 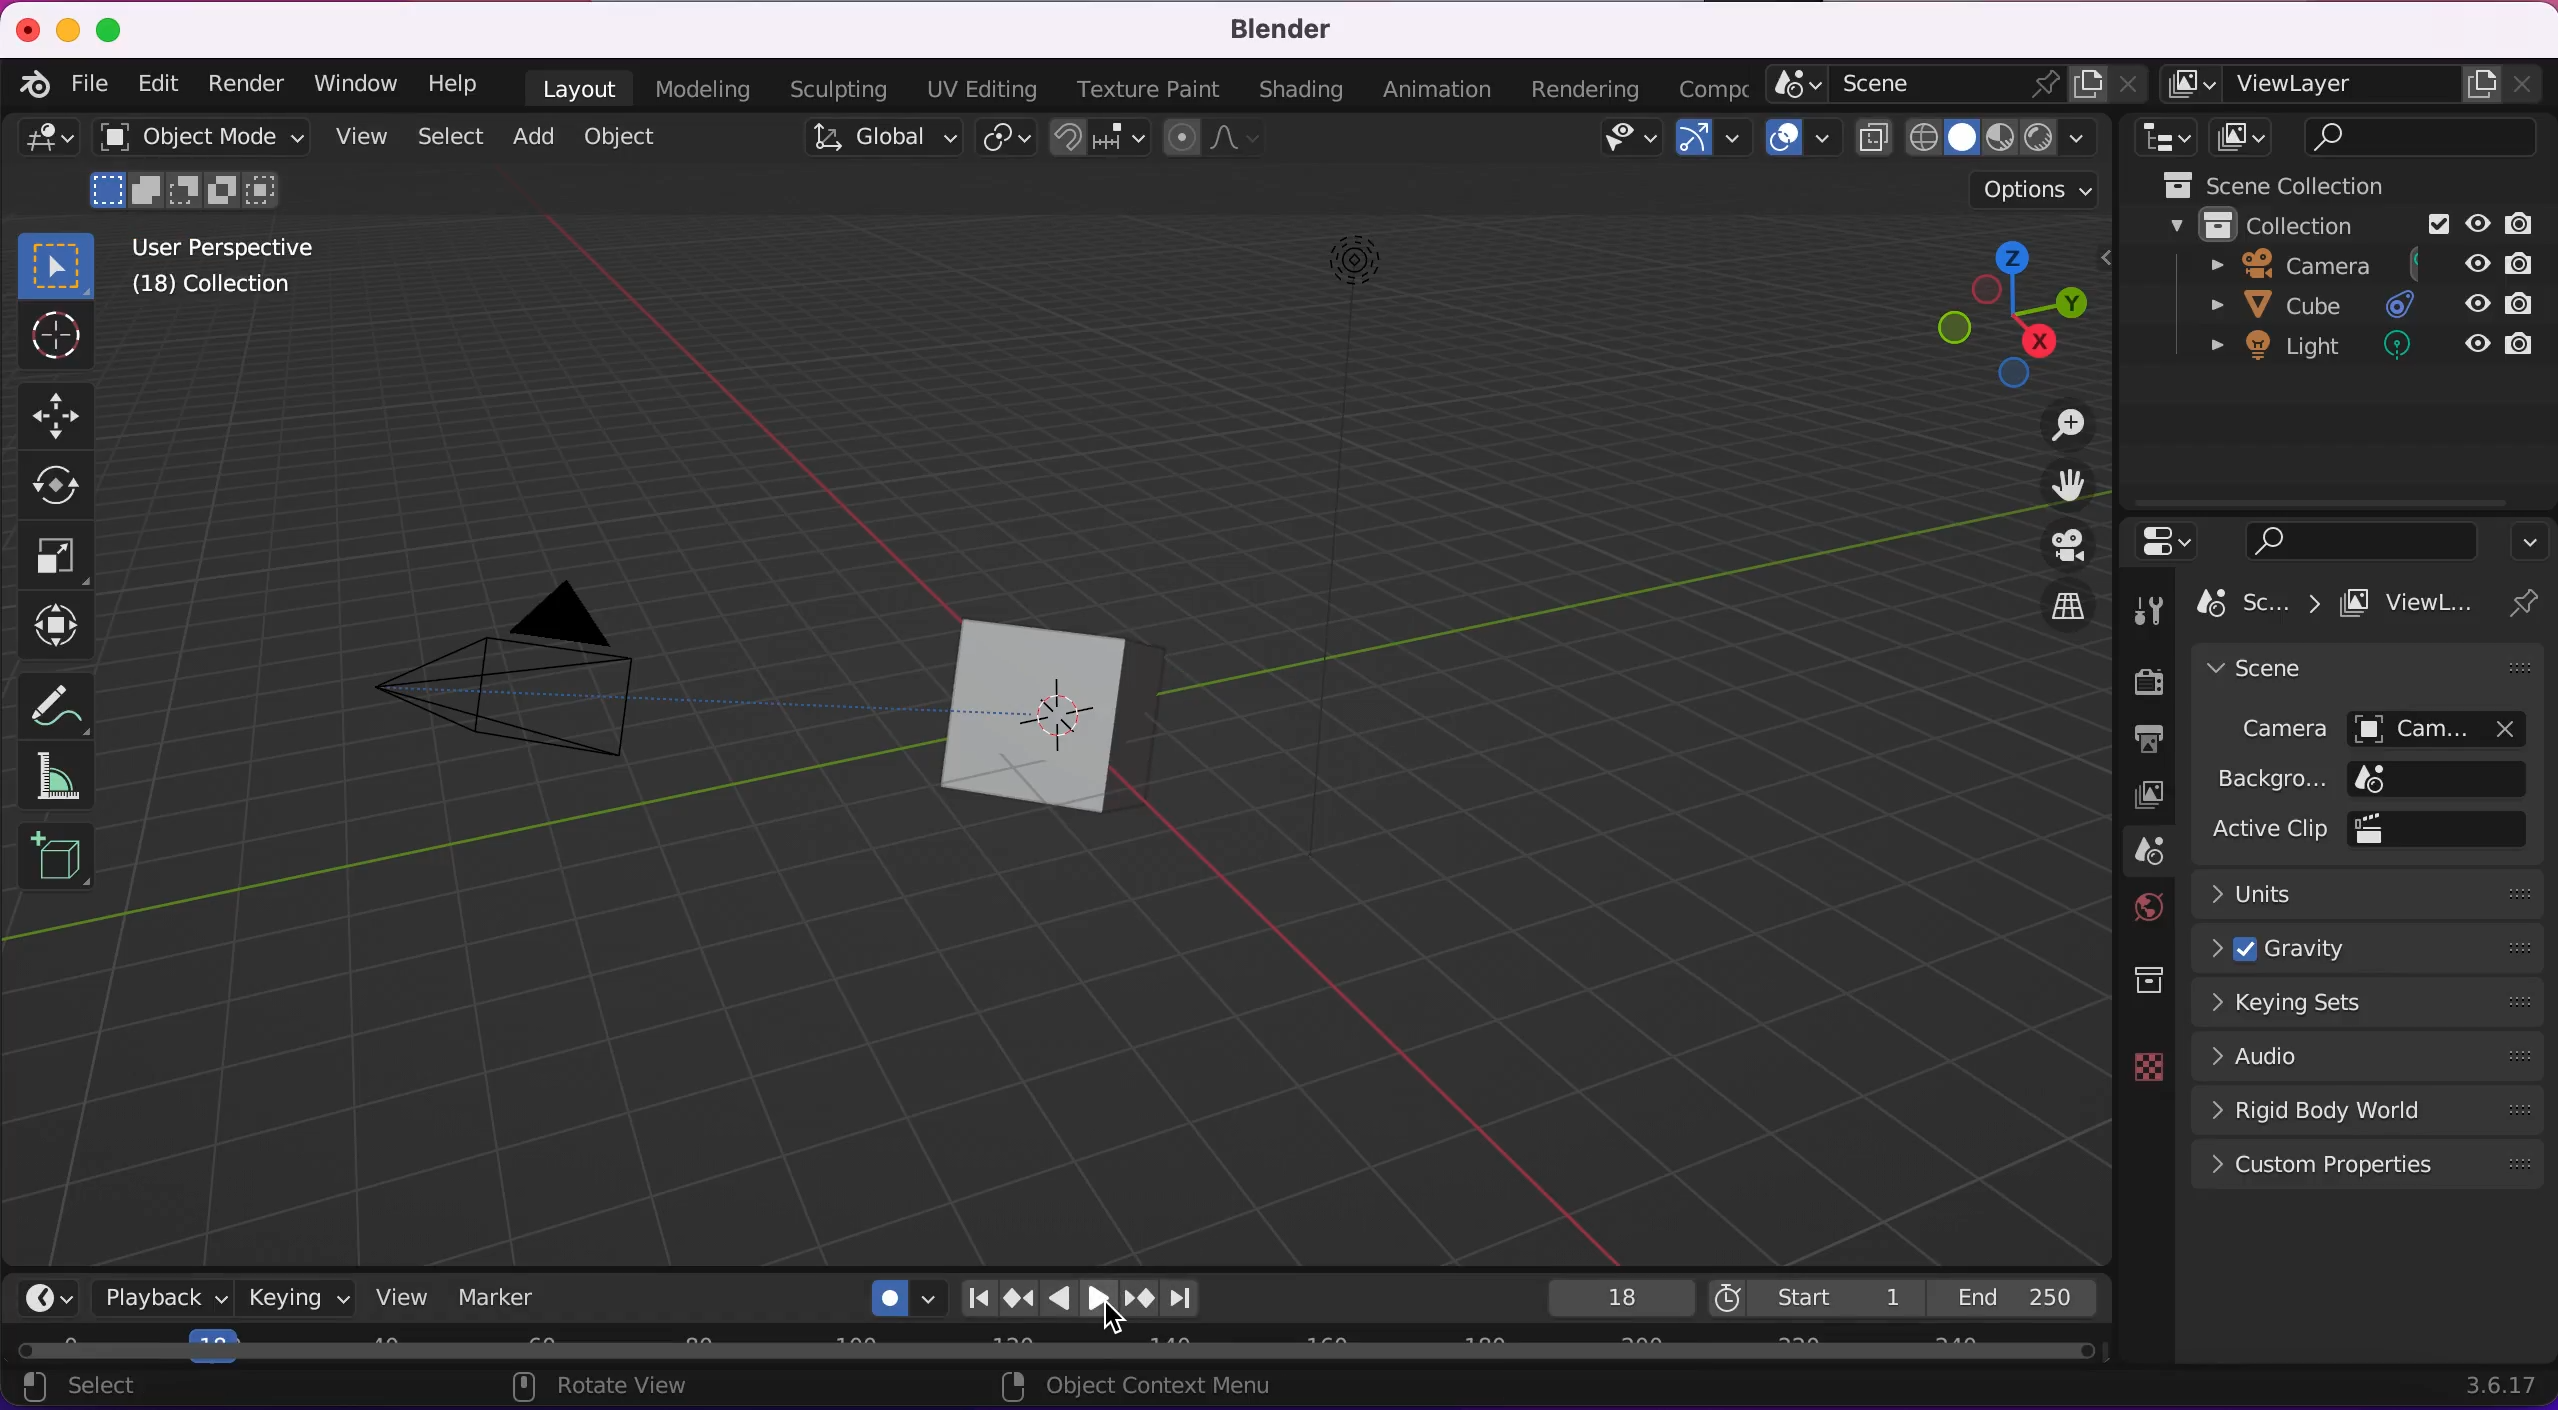 What do you see at coordinates (1135, 1384) in the screenshot?
I see `object context menu` at bounding box center [1135, 1384].